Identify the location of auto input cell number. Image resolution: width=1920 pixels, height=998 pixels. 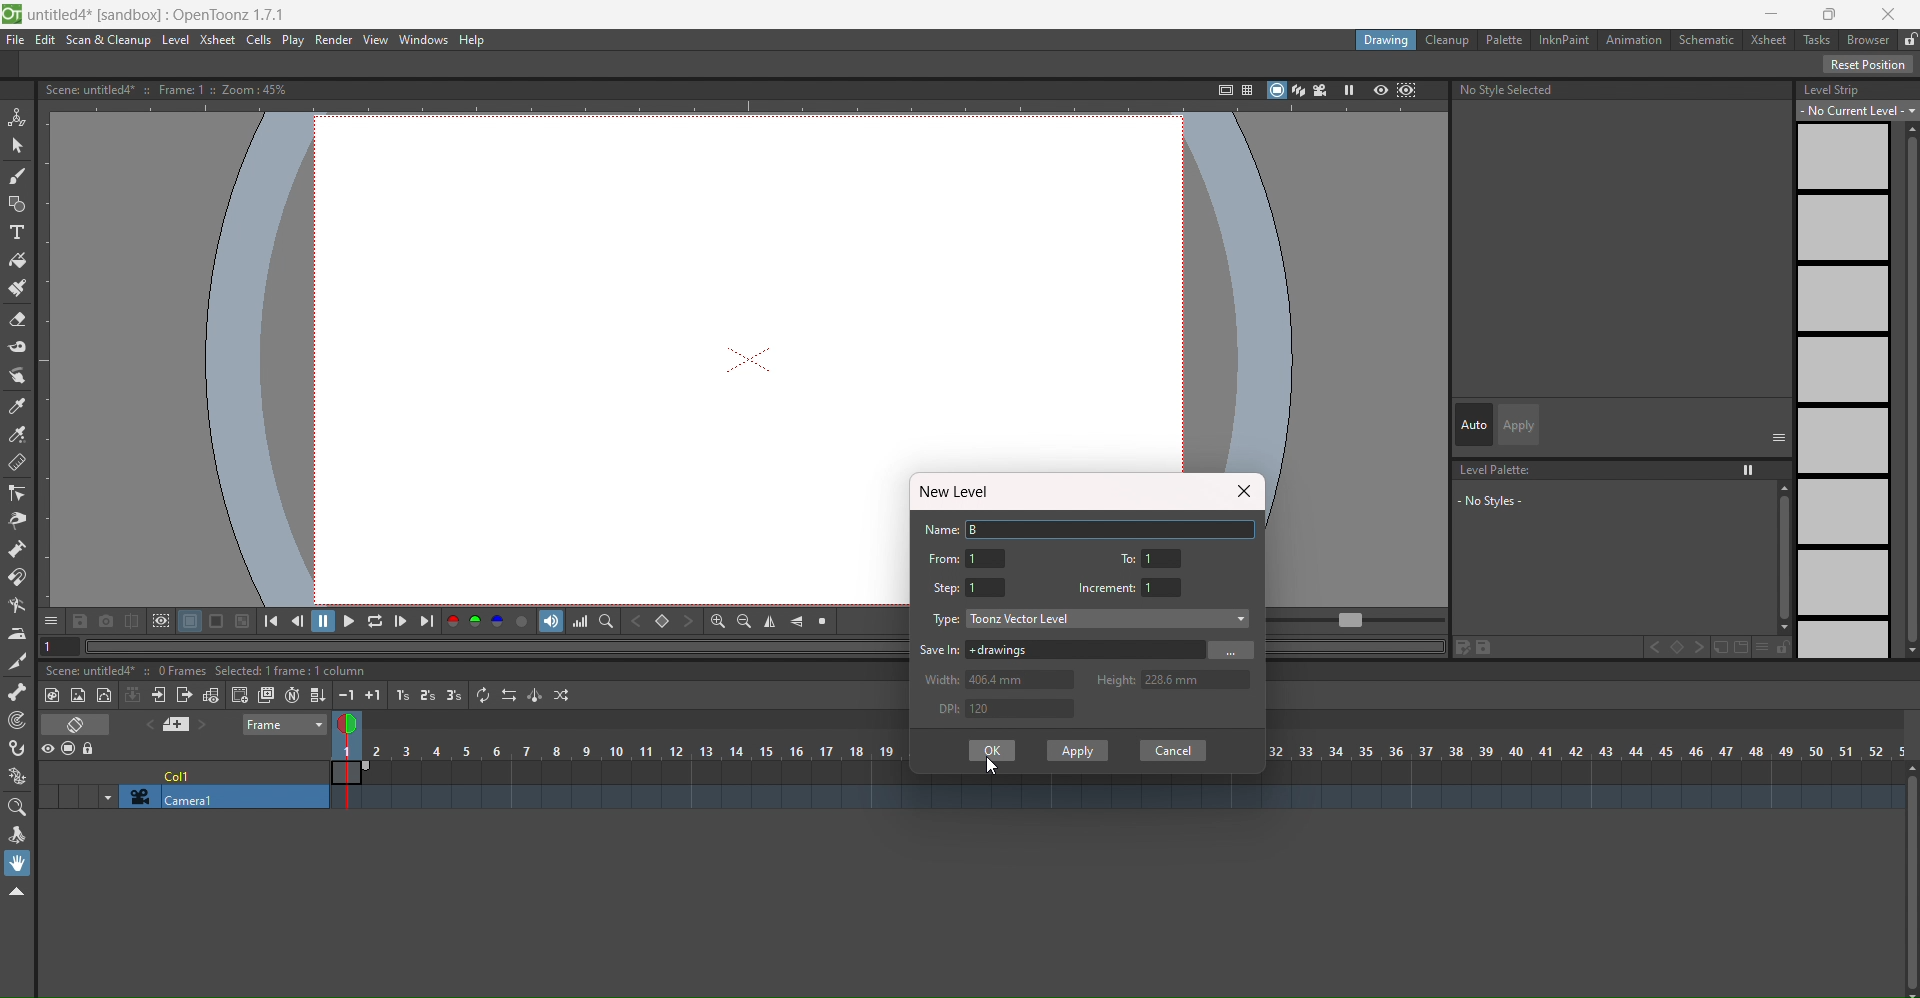
(292, 694).